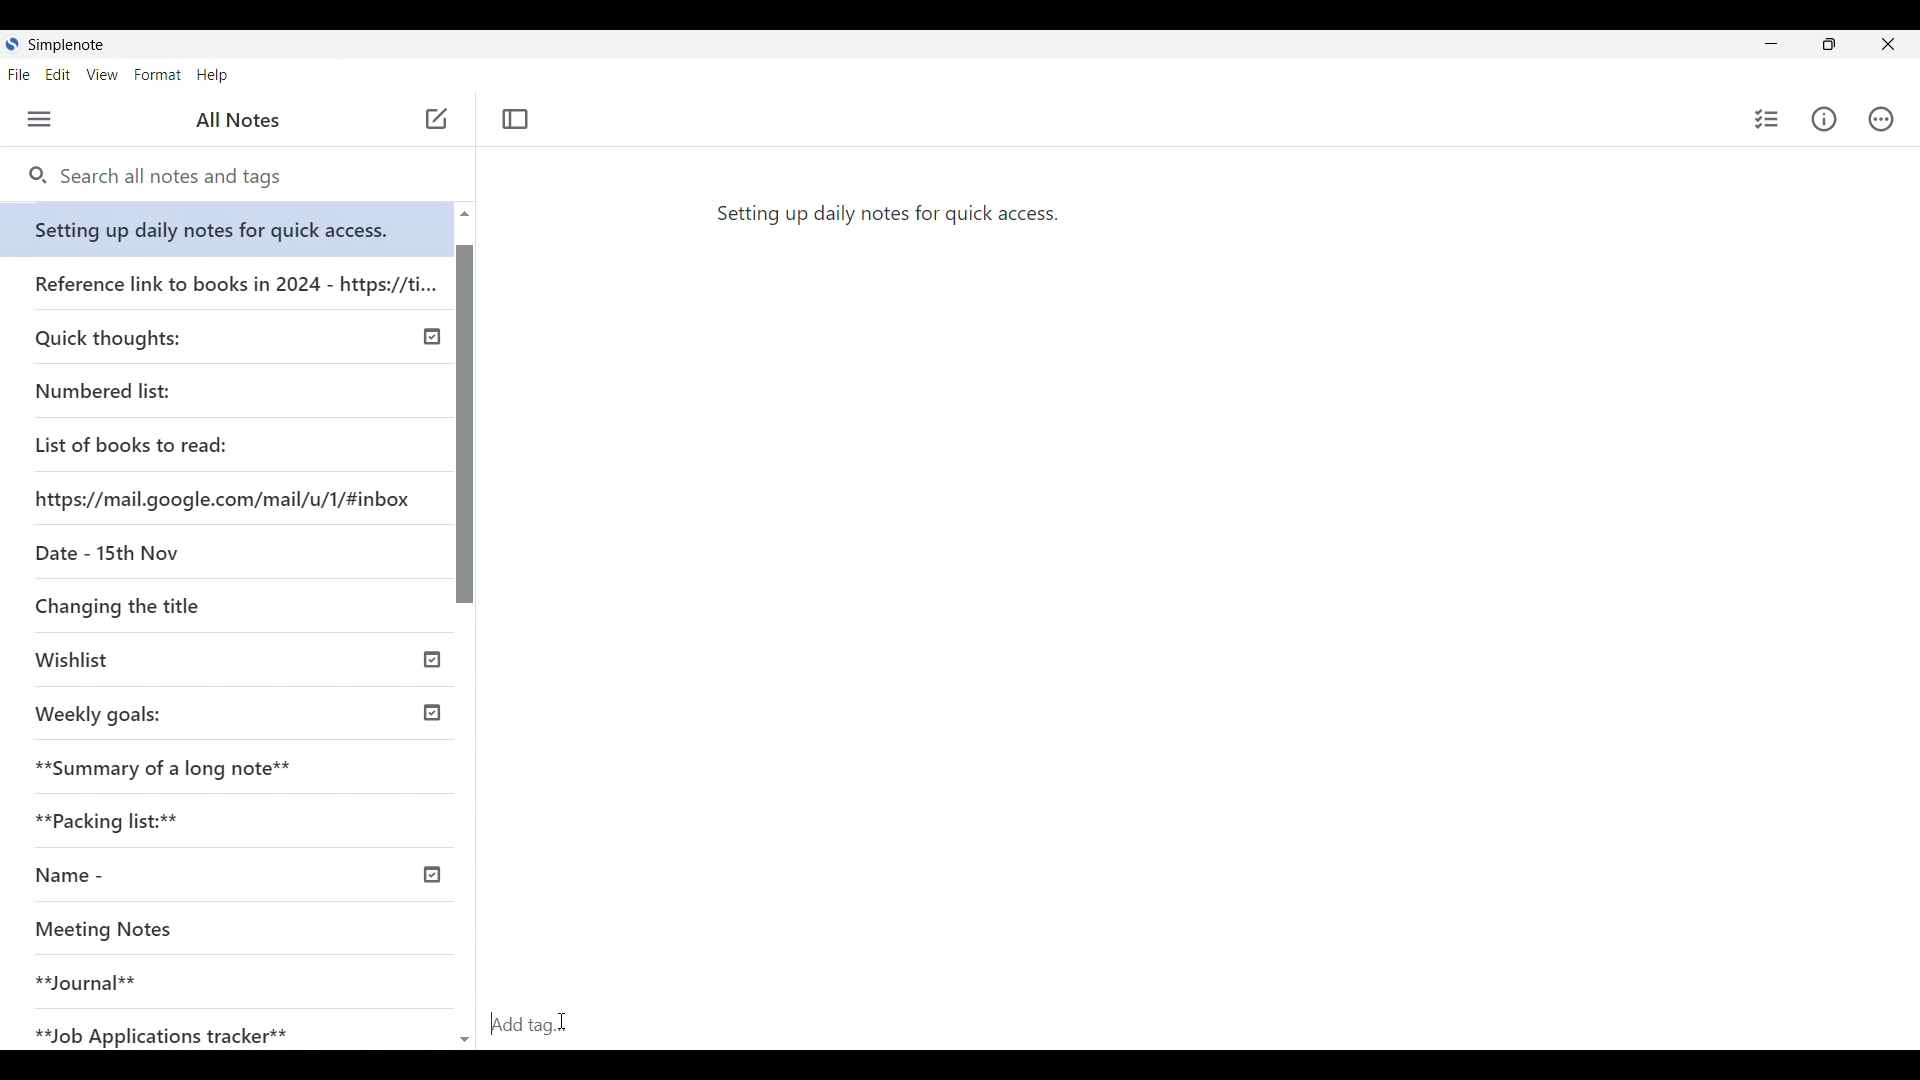 Image resolution: width=1920 pixels, height=1080 pixels. I want to click on Close interface, so click(1891, 42).